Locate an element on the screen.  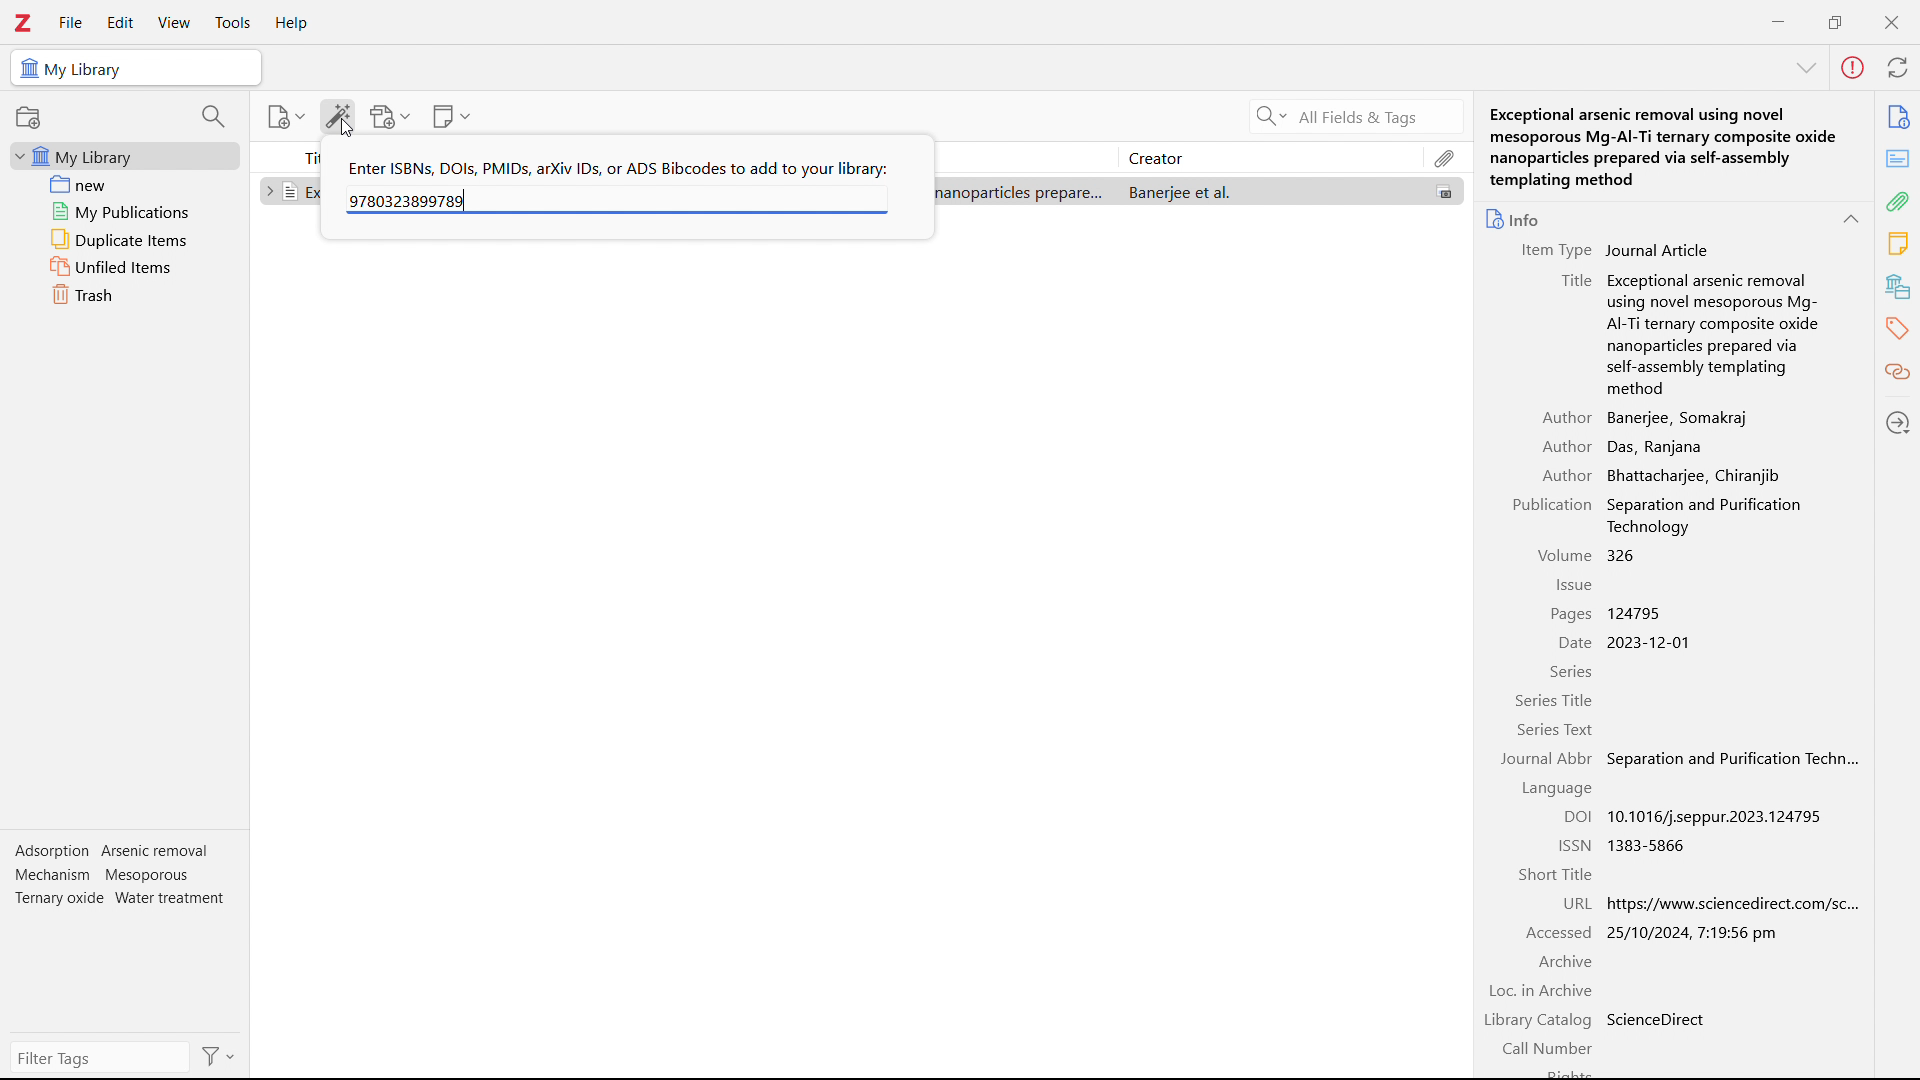
logo is located at coordinates (23, 22).